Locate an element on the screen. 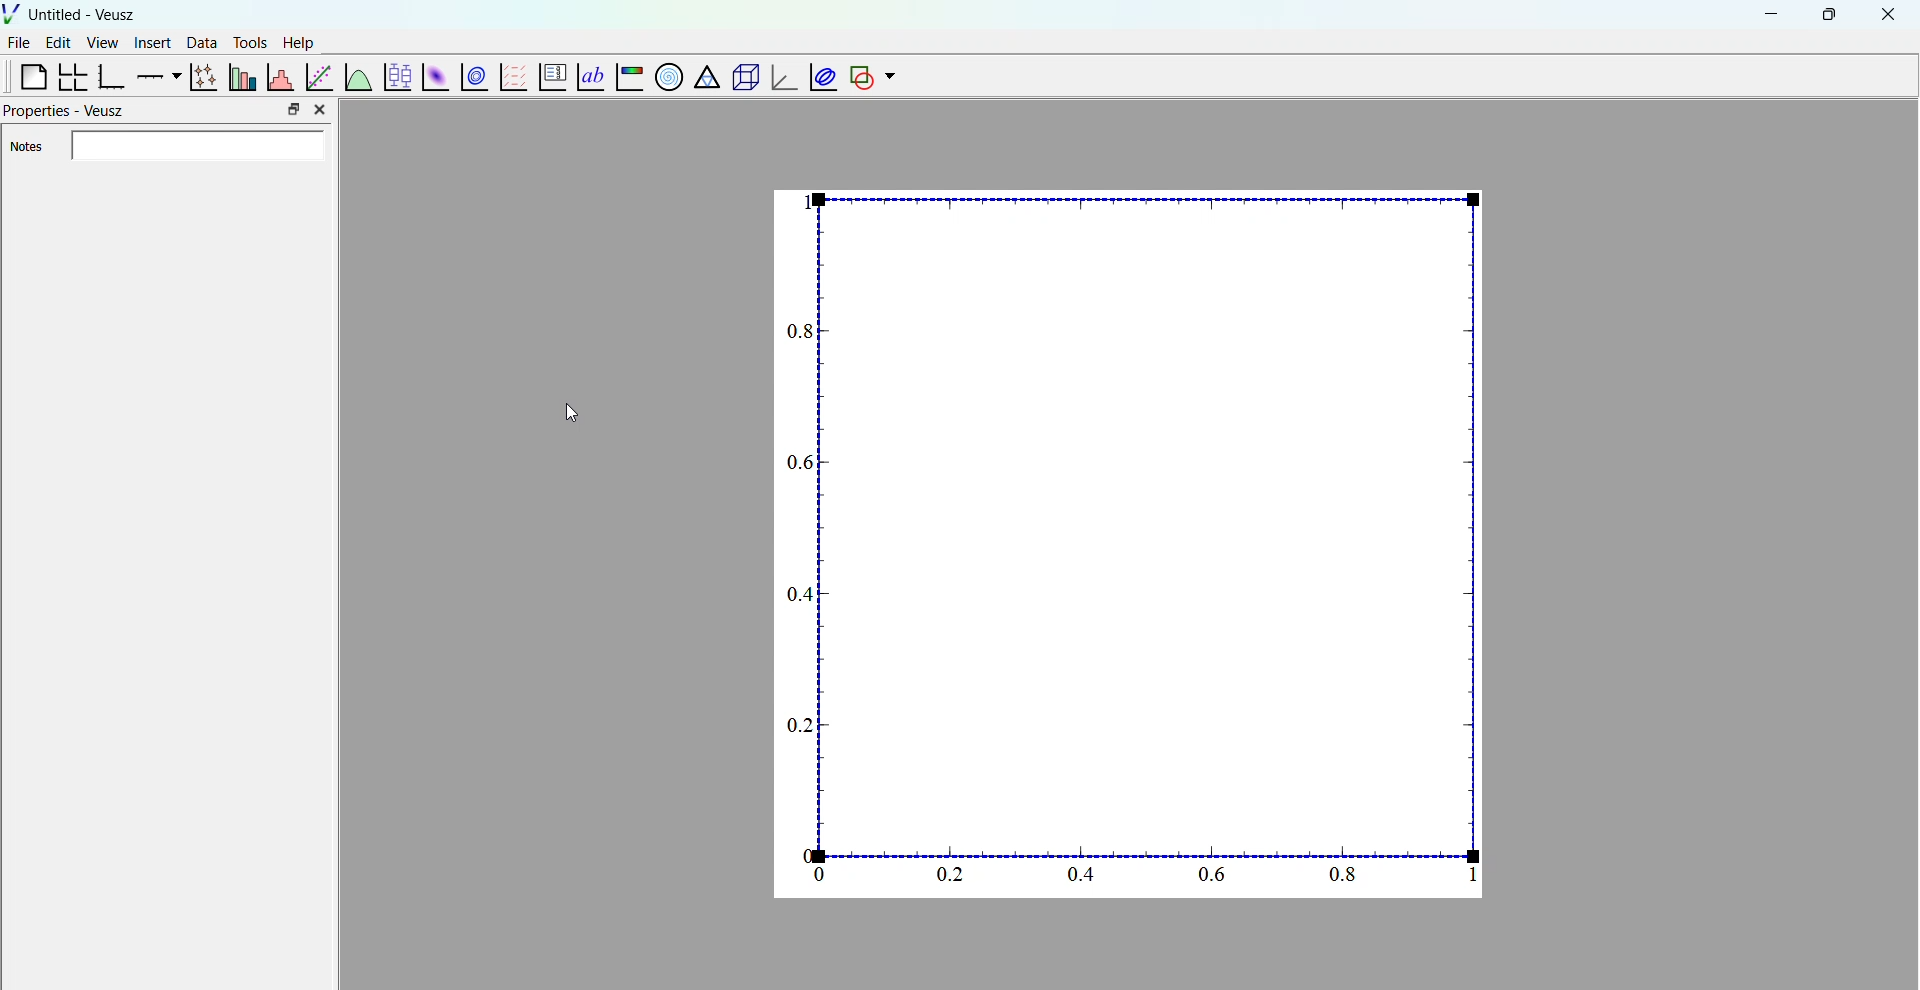 This screenshot has width=1920, height=990. text label is located at coordinates (588, 75).